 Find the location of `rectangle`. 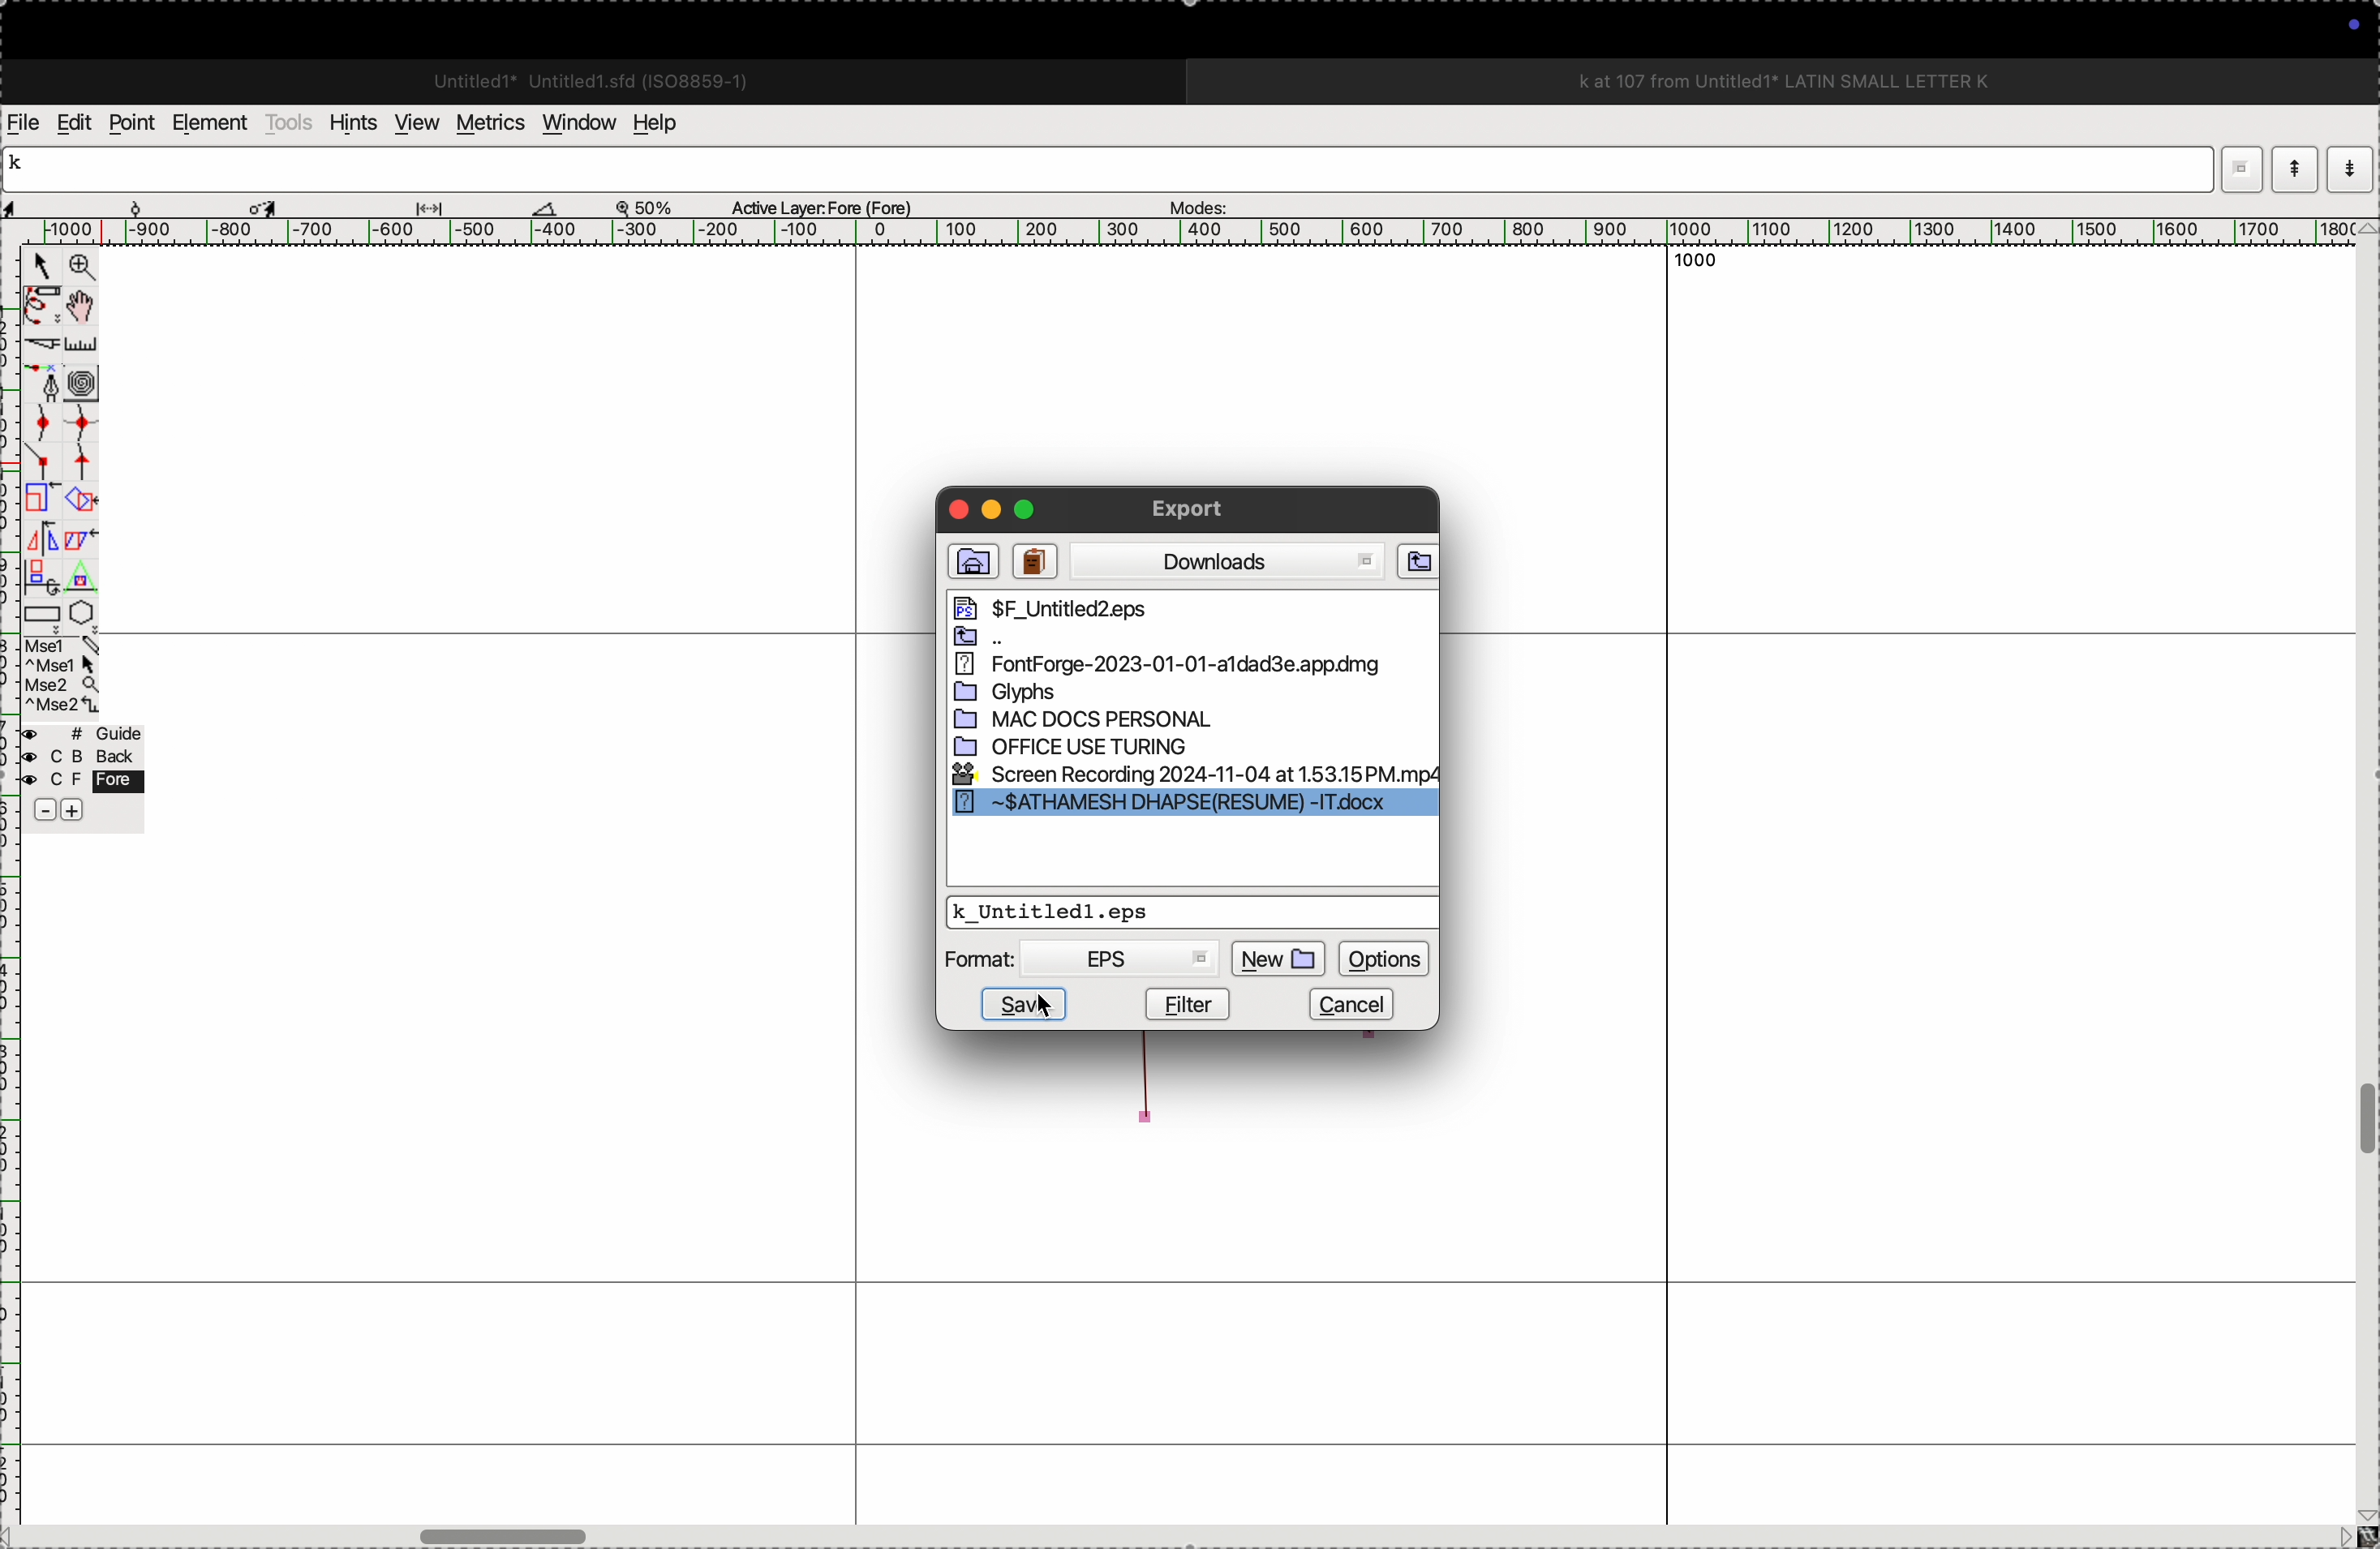

rectangle is located at coordinates (36, 610).